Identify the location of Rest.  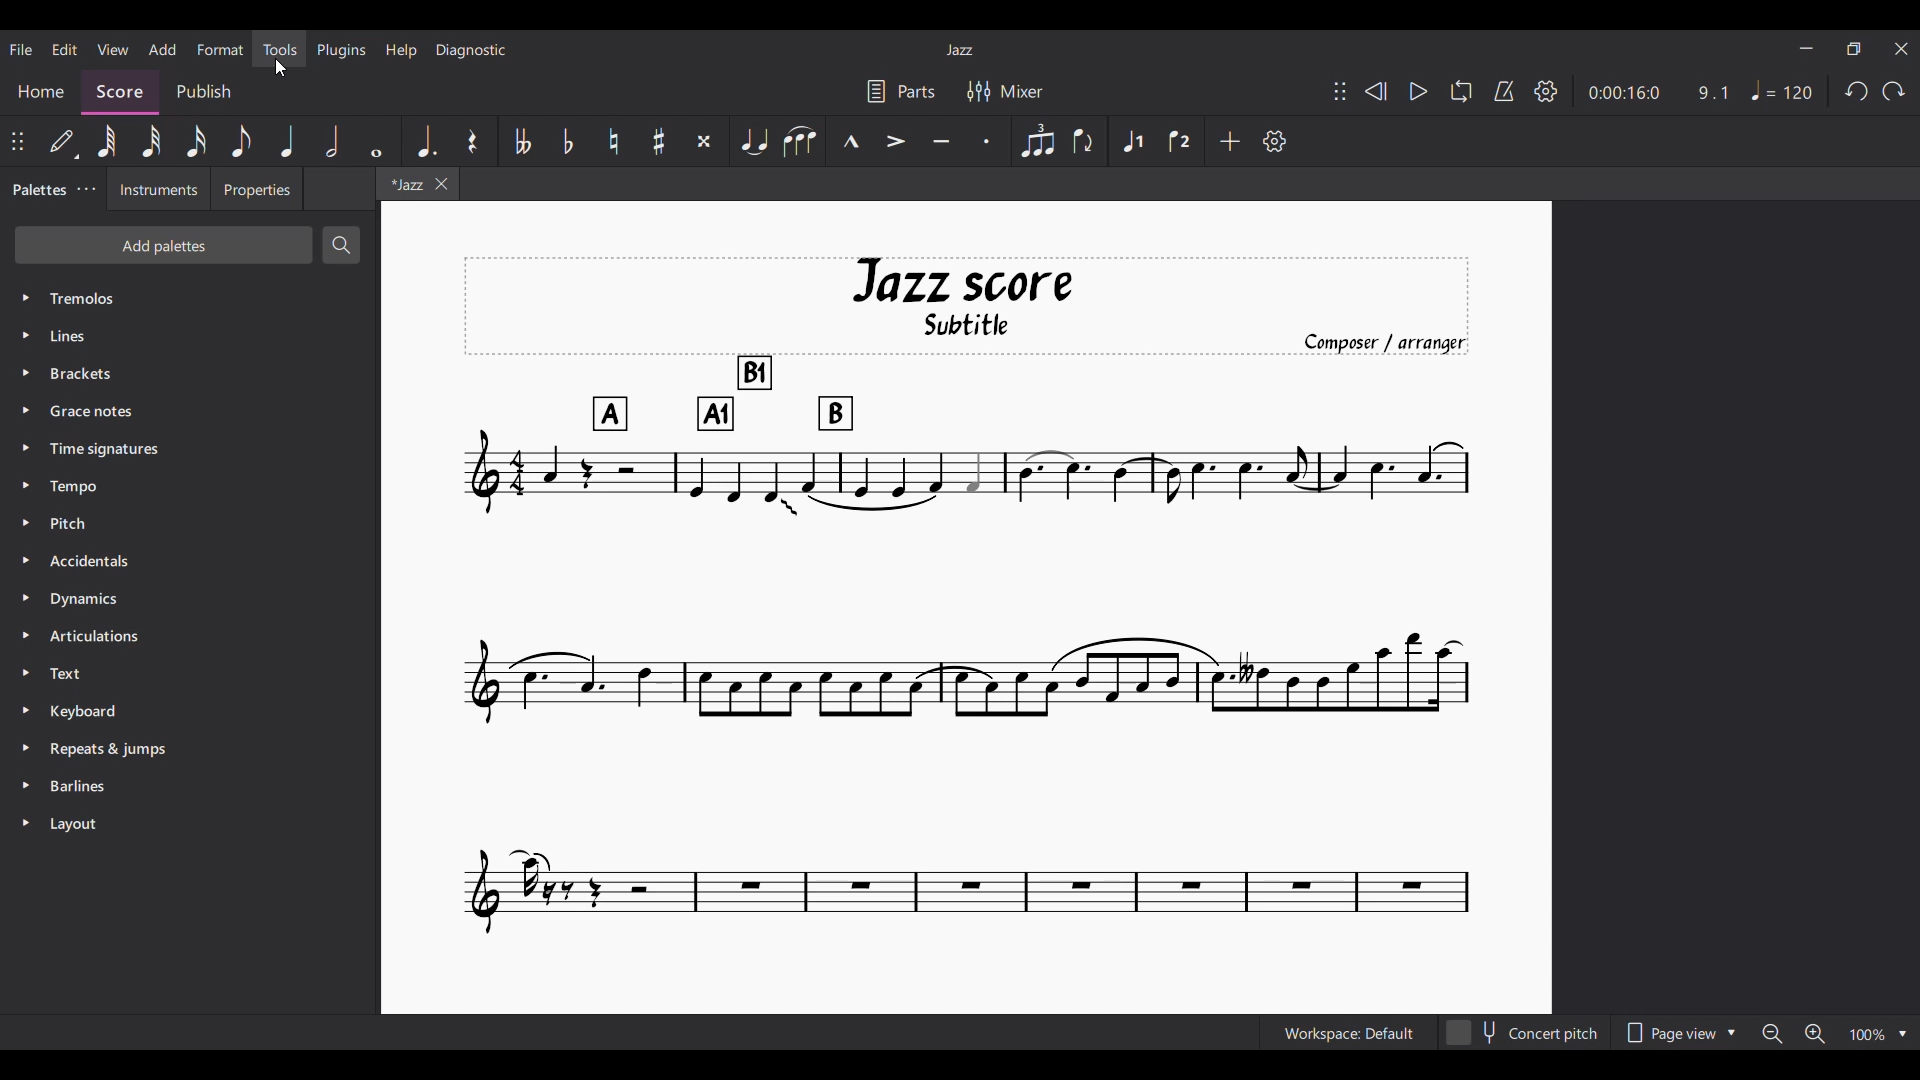
(475, 140).